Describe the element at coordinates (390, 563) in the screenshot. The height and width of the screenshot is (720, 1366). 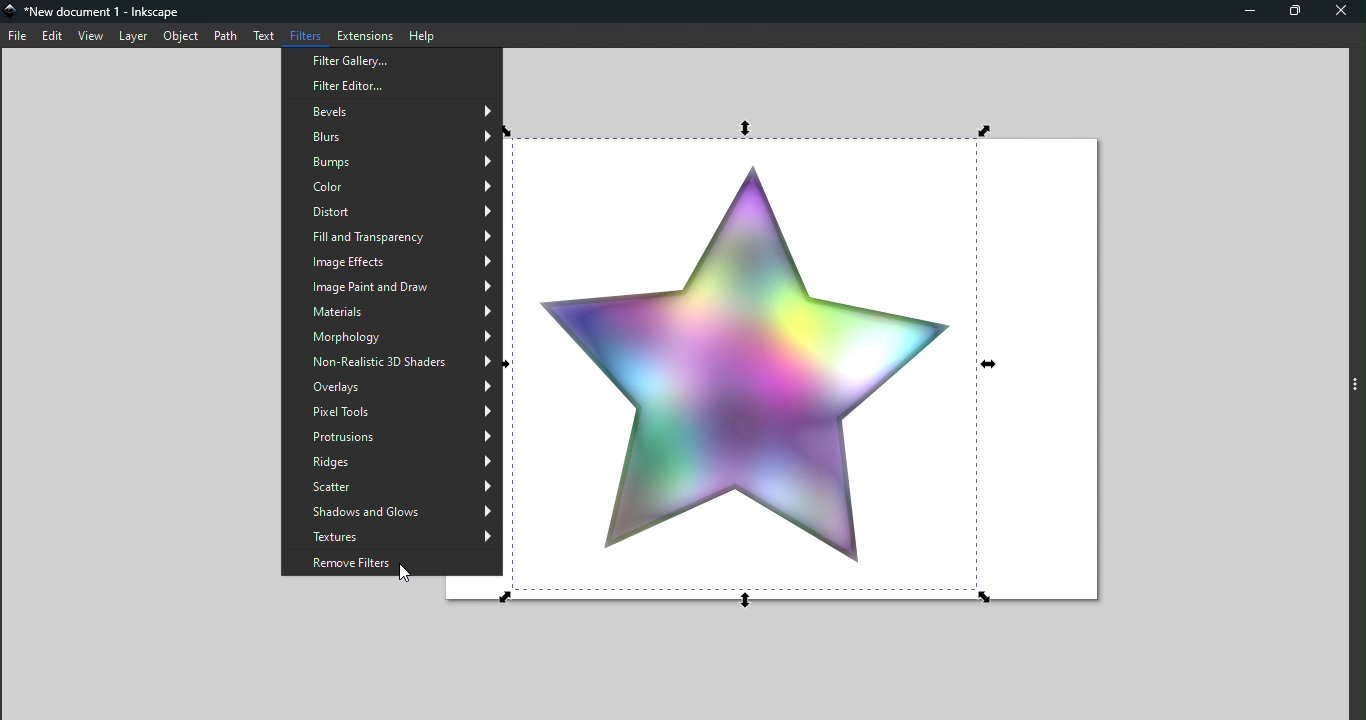
I see `Remove filters` at that location.